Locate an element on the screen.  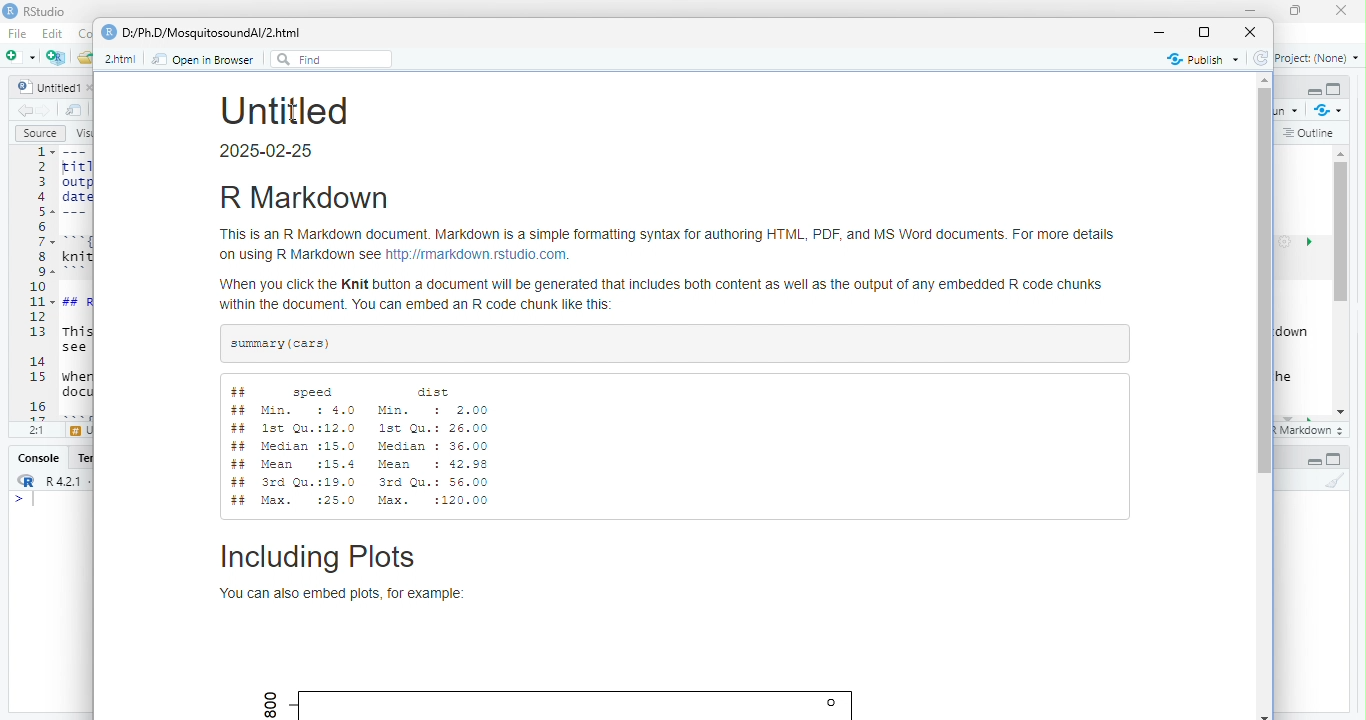
see is located at coordinates (74, 348).